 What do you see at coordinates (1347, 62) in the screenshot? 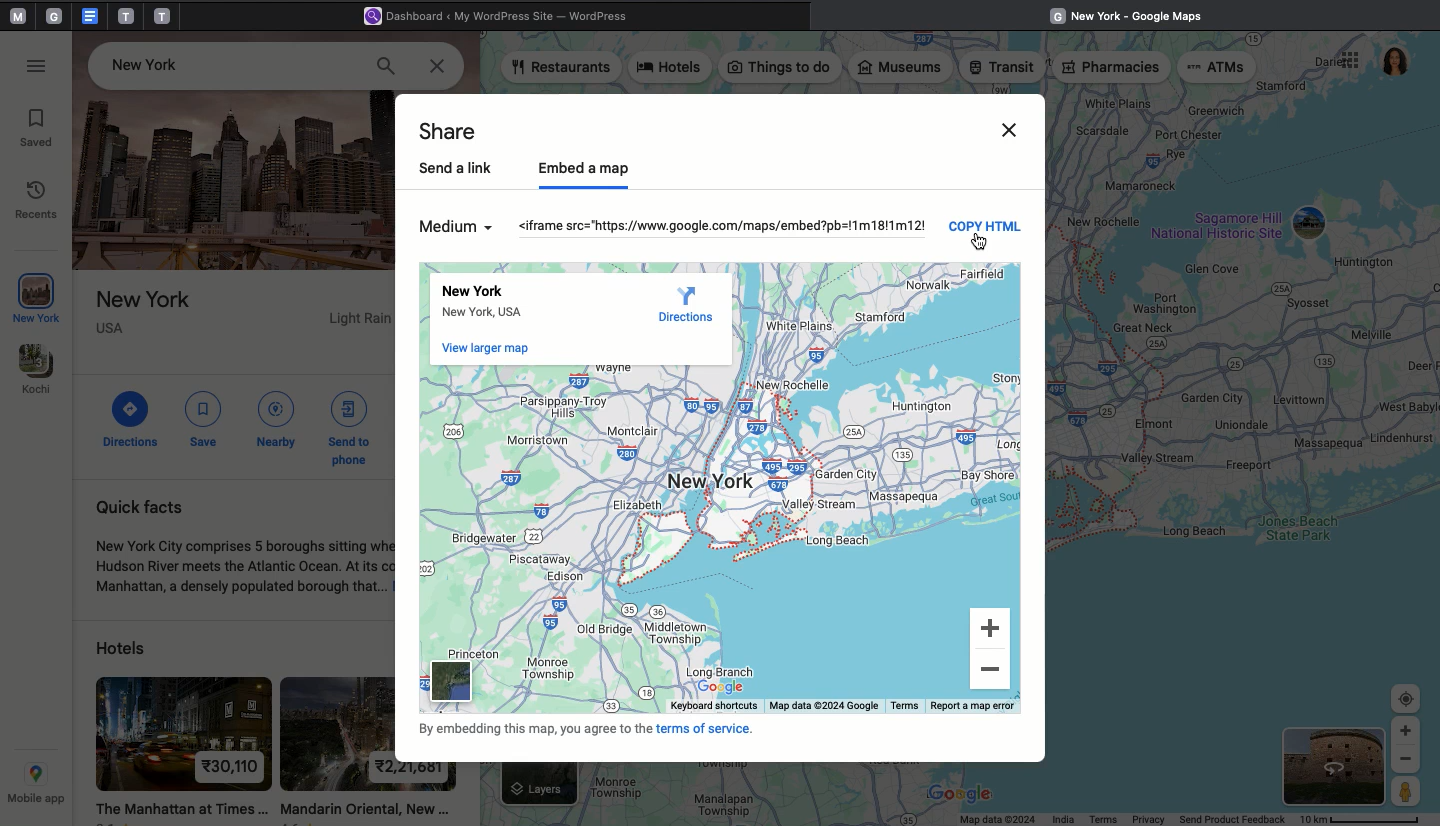
I see `Options` at bounding box center [1347, 62].